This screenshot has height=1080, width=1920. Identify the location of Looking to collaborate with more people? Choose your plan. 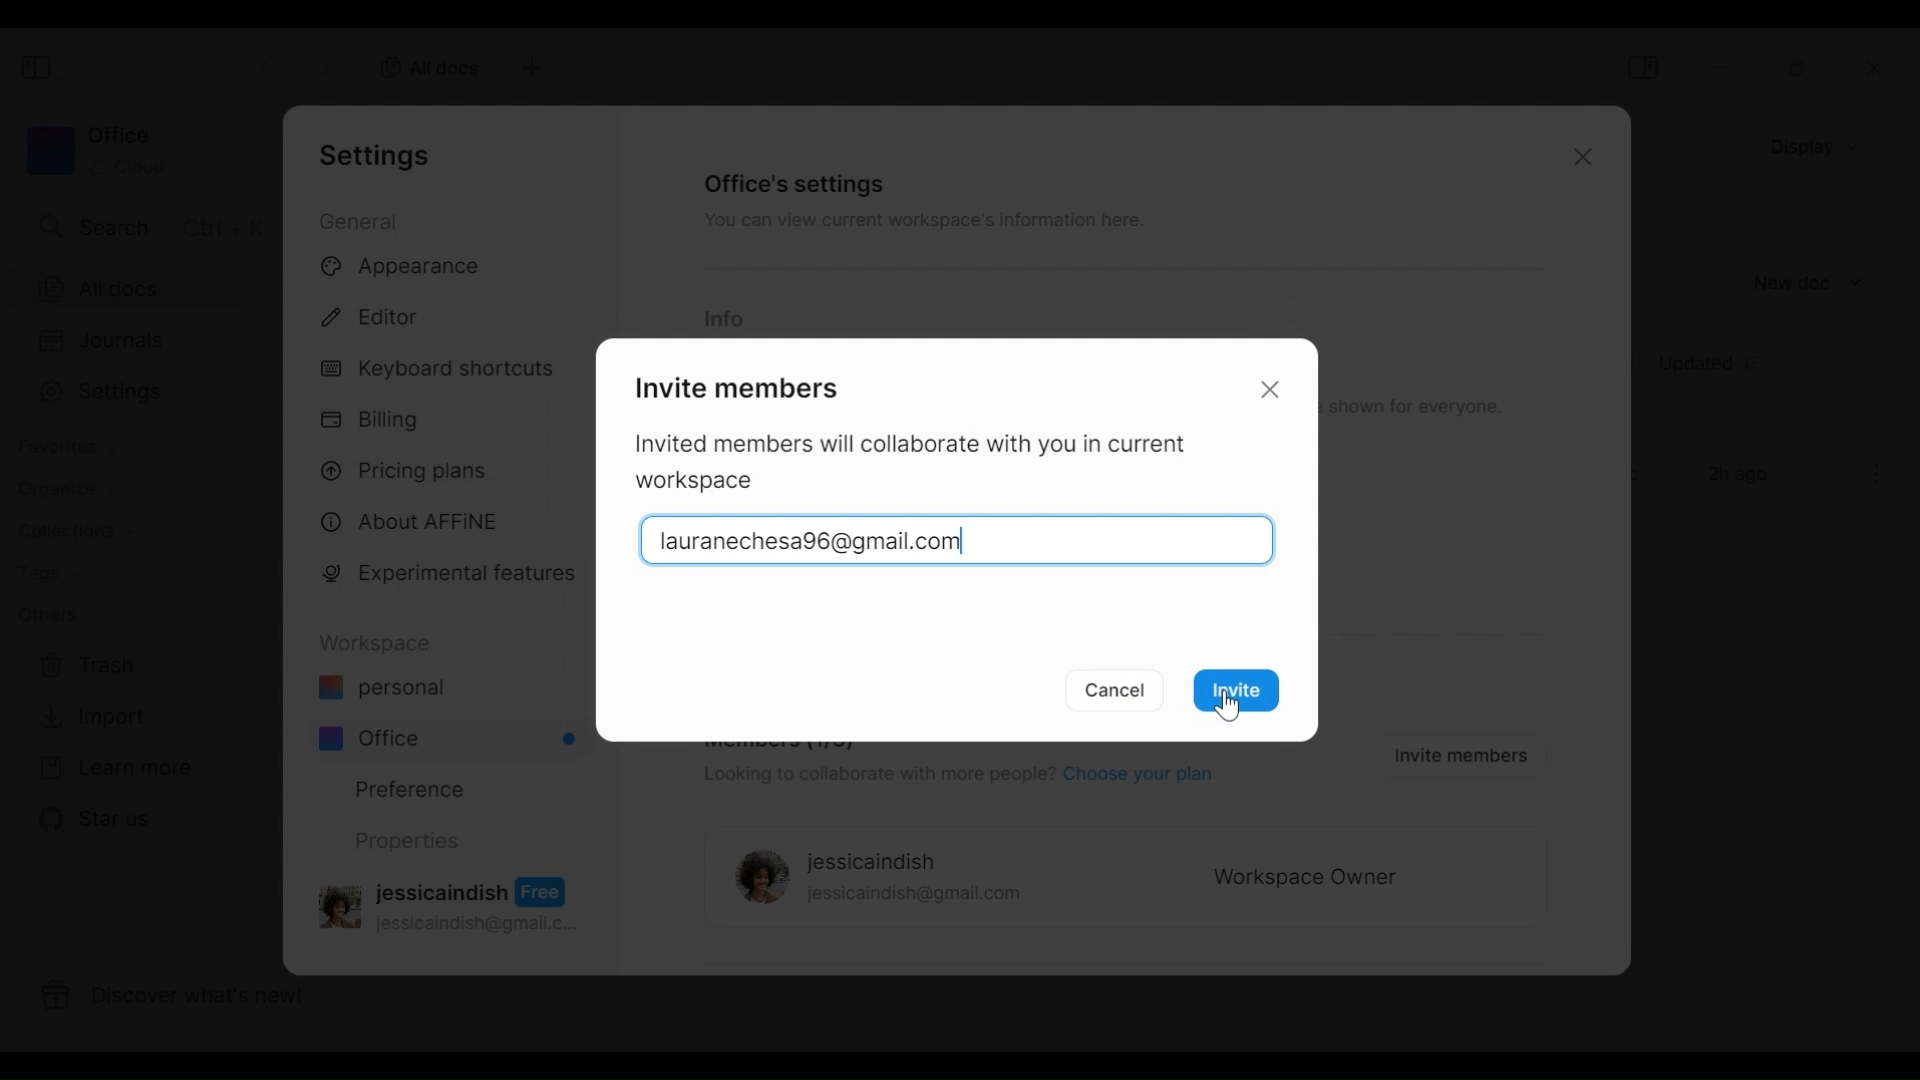
(955, 777).